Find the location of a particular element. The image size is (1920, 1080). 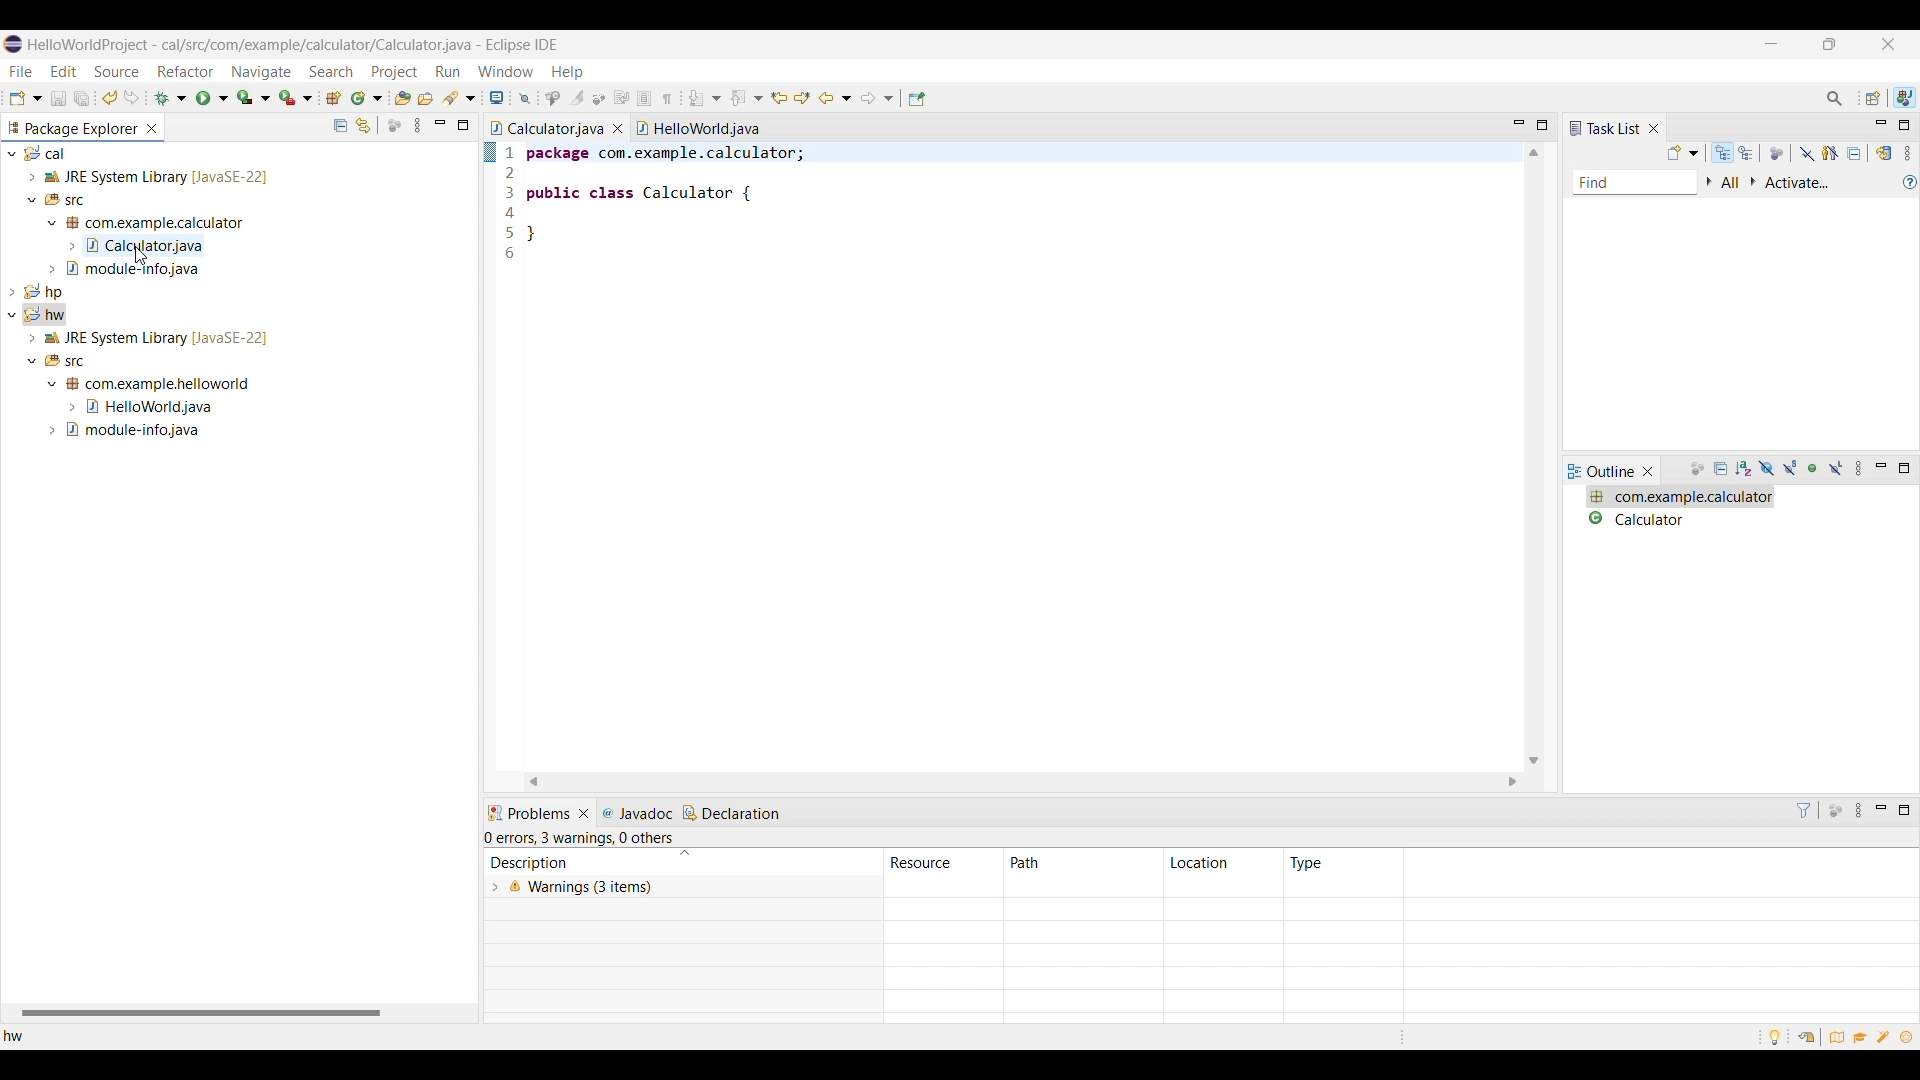

Open task is located at coordinates (426, 97).